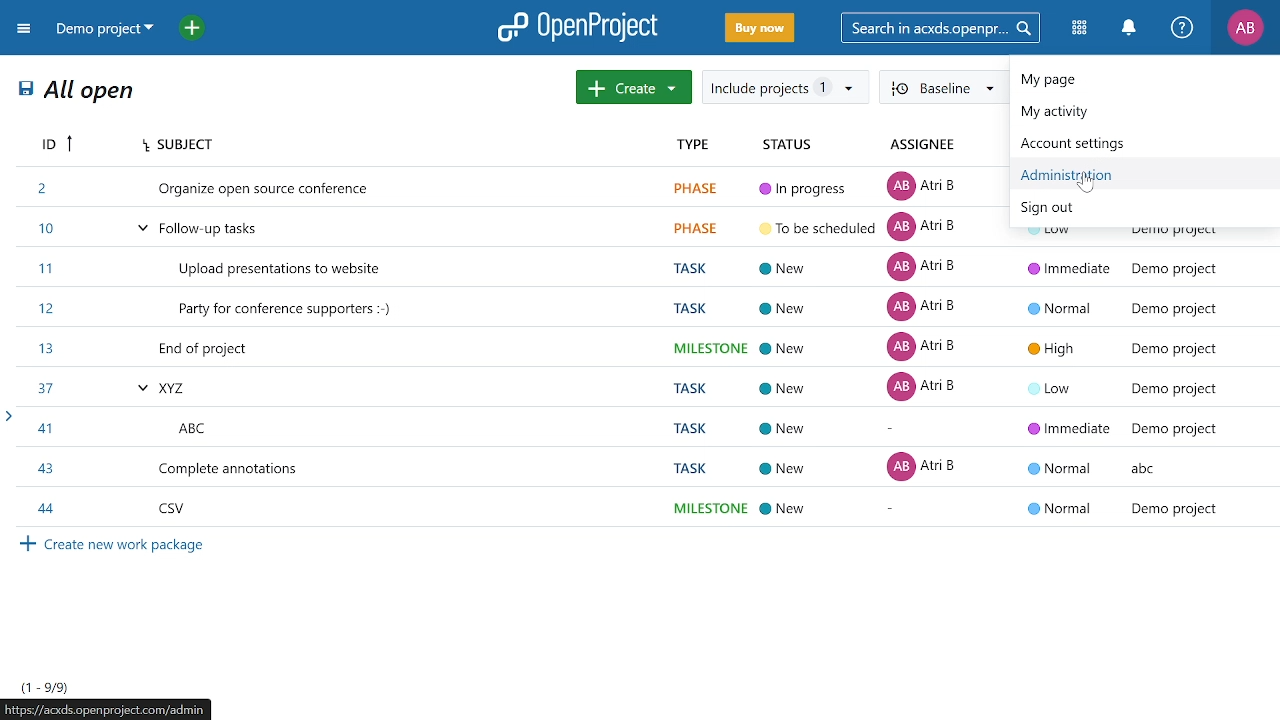  Describe the element at coordinates (937, 27) in the screenshot. I see `search` at that location.